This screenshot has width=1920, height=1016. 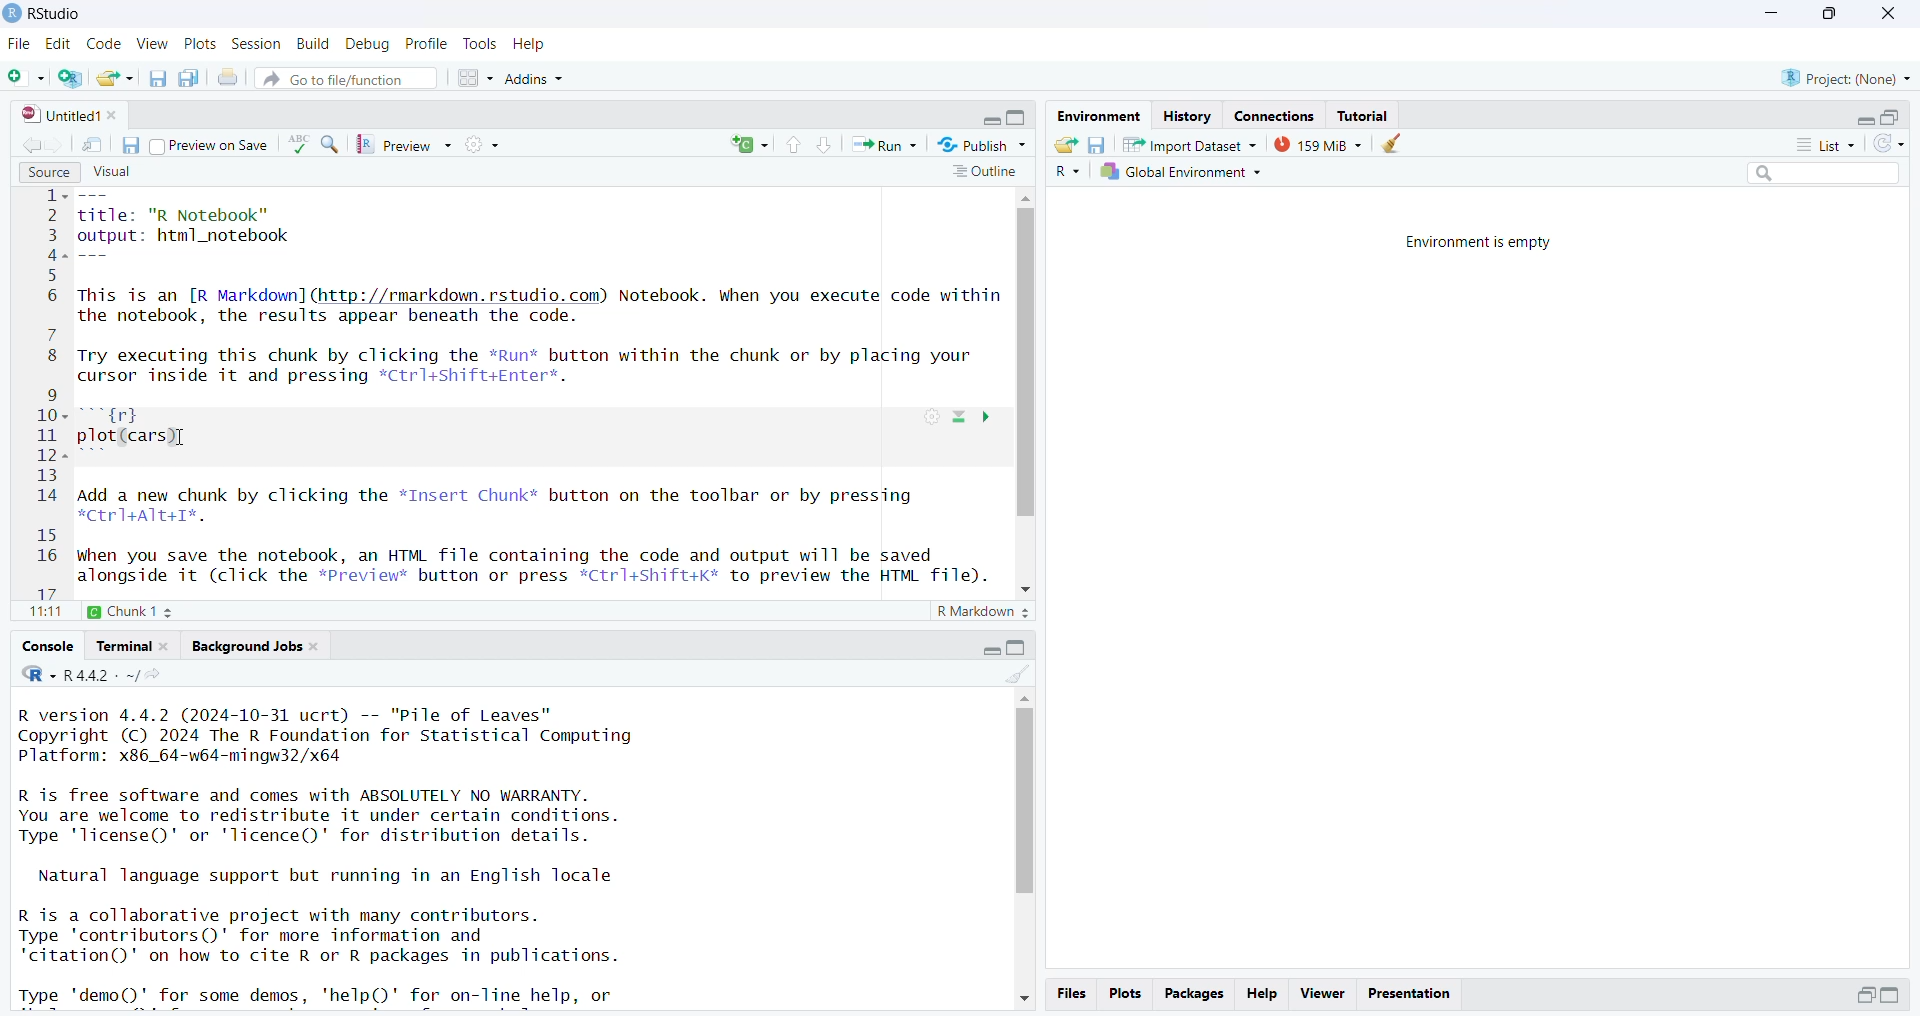 I want to click on view, so click(x=153, y=44).